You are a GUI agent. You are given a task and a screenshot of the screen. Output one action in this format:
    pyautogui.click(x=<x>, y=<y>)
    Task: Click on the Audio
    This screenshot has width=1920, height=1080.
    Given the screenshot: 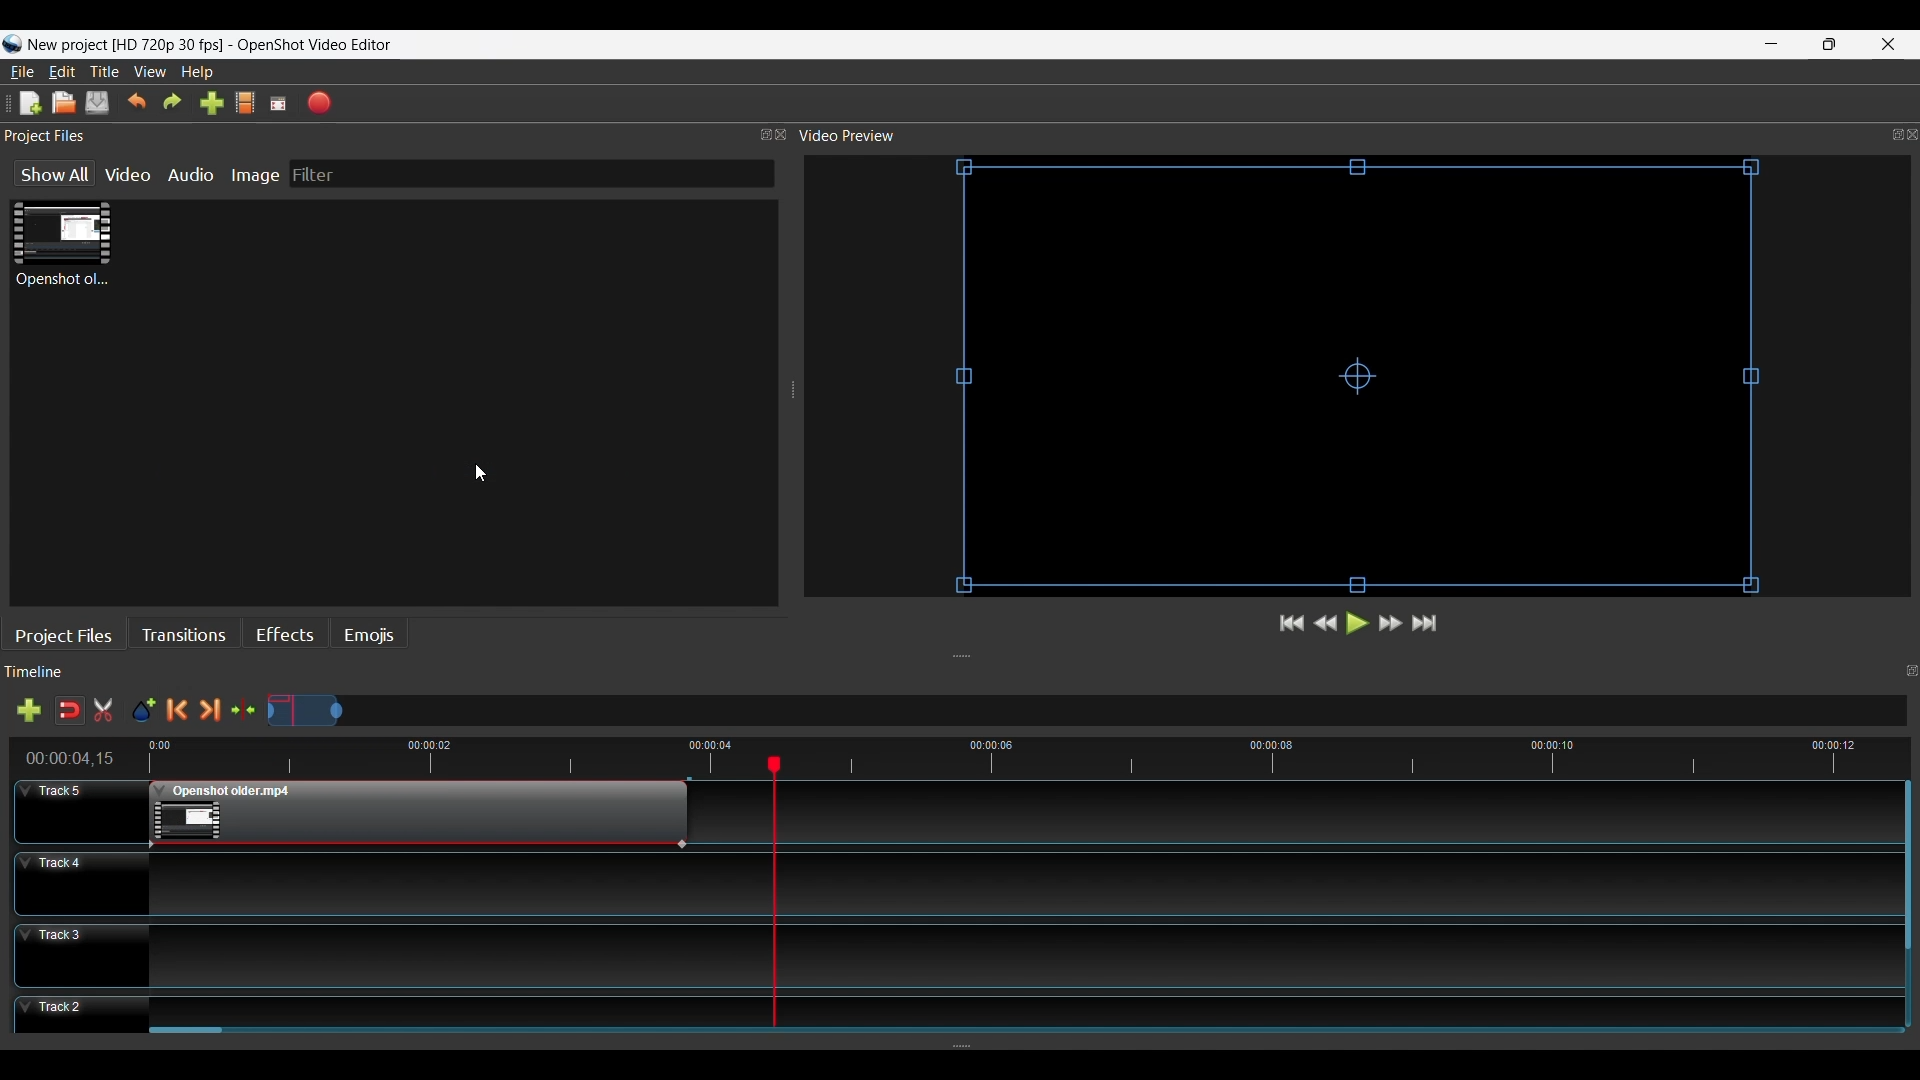 What is the action you would take?
    pyautogui.click(x=194, y=174)
    